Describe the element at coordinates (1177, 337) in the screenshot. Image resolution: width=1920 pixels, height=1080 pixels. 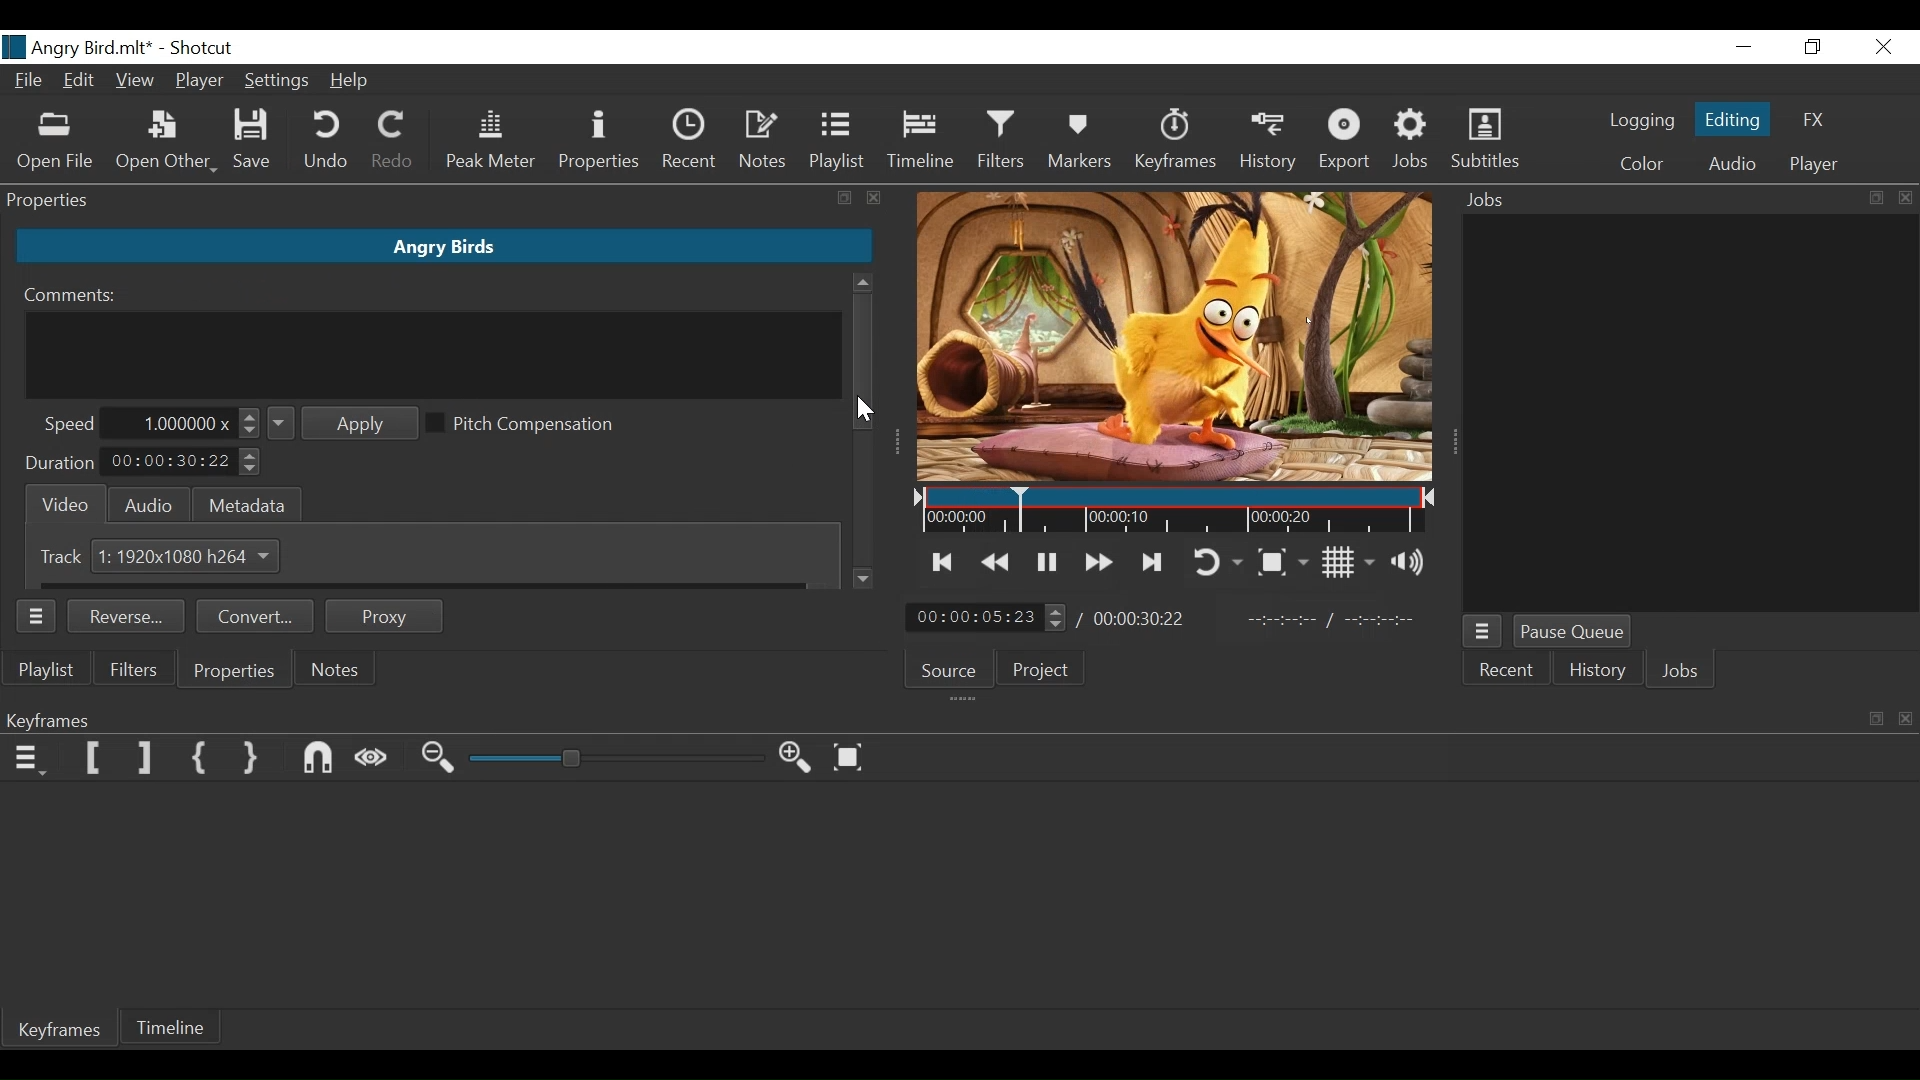
I see `Media Viewer` at that location.